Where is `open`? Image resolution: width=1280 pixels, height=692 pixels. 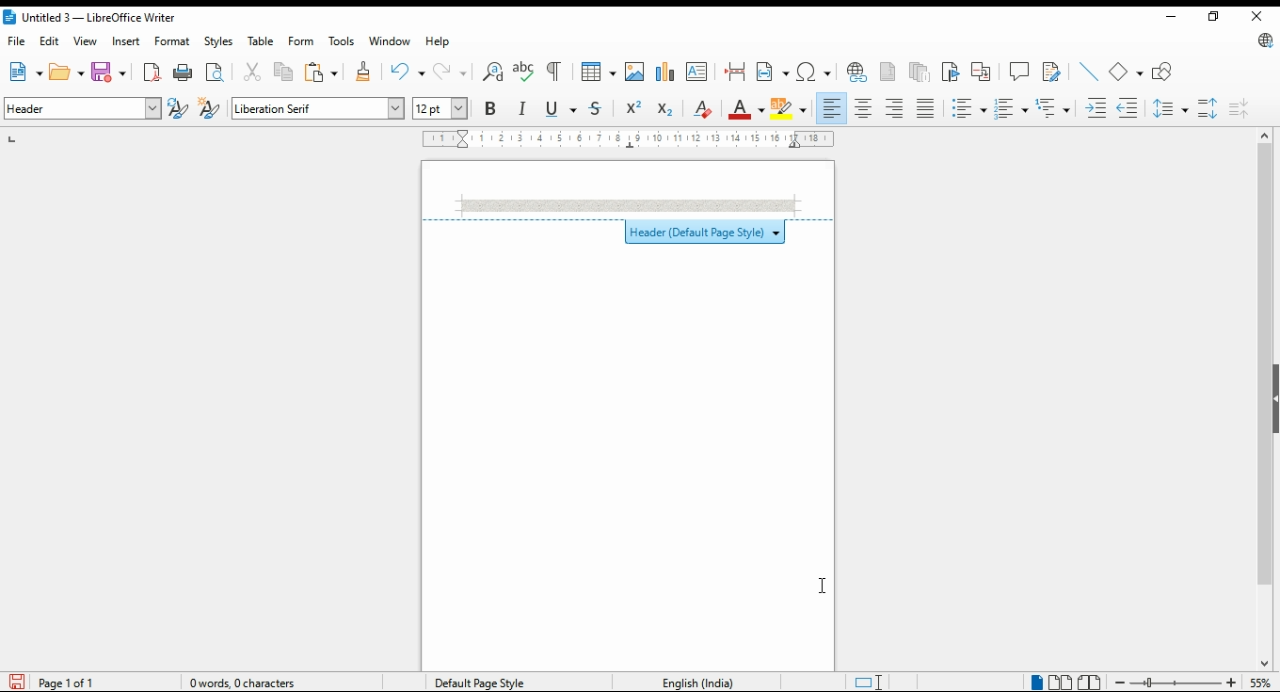
open is located at coordinates (67, 71).